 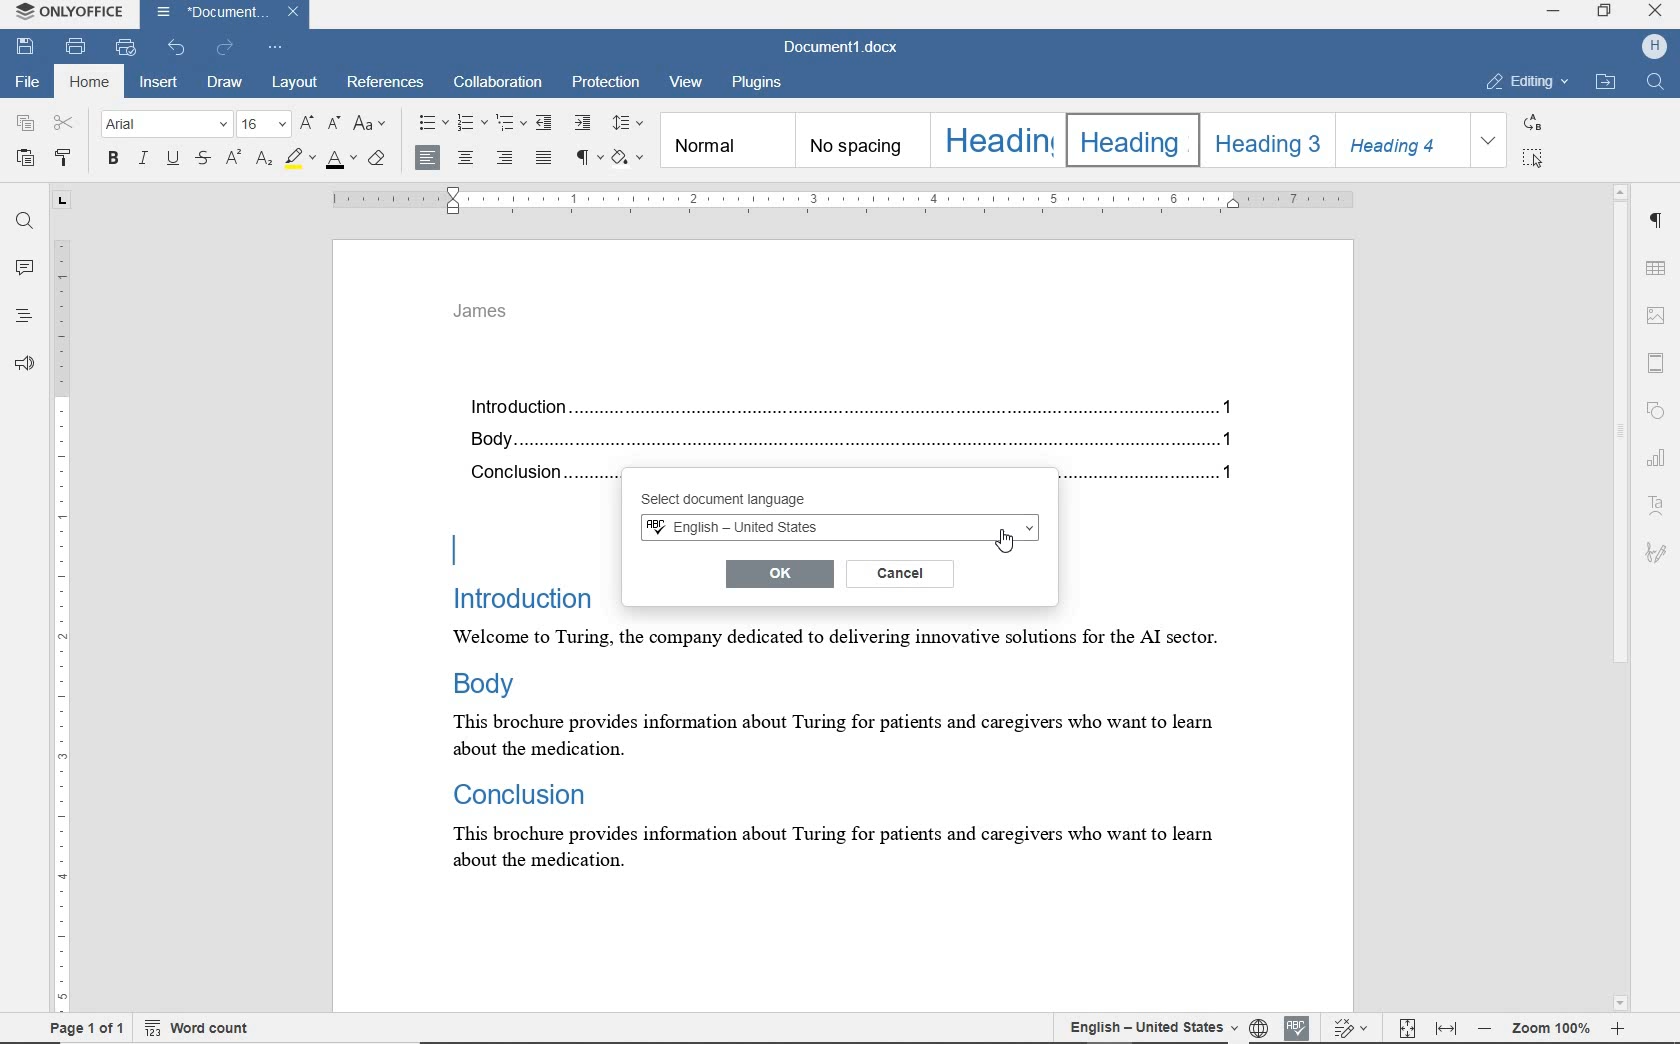 What do you see at coordinates (232, 157) in the screenshot?
I see `superscript` at bounding box center [232, 157].